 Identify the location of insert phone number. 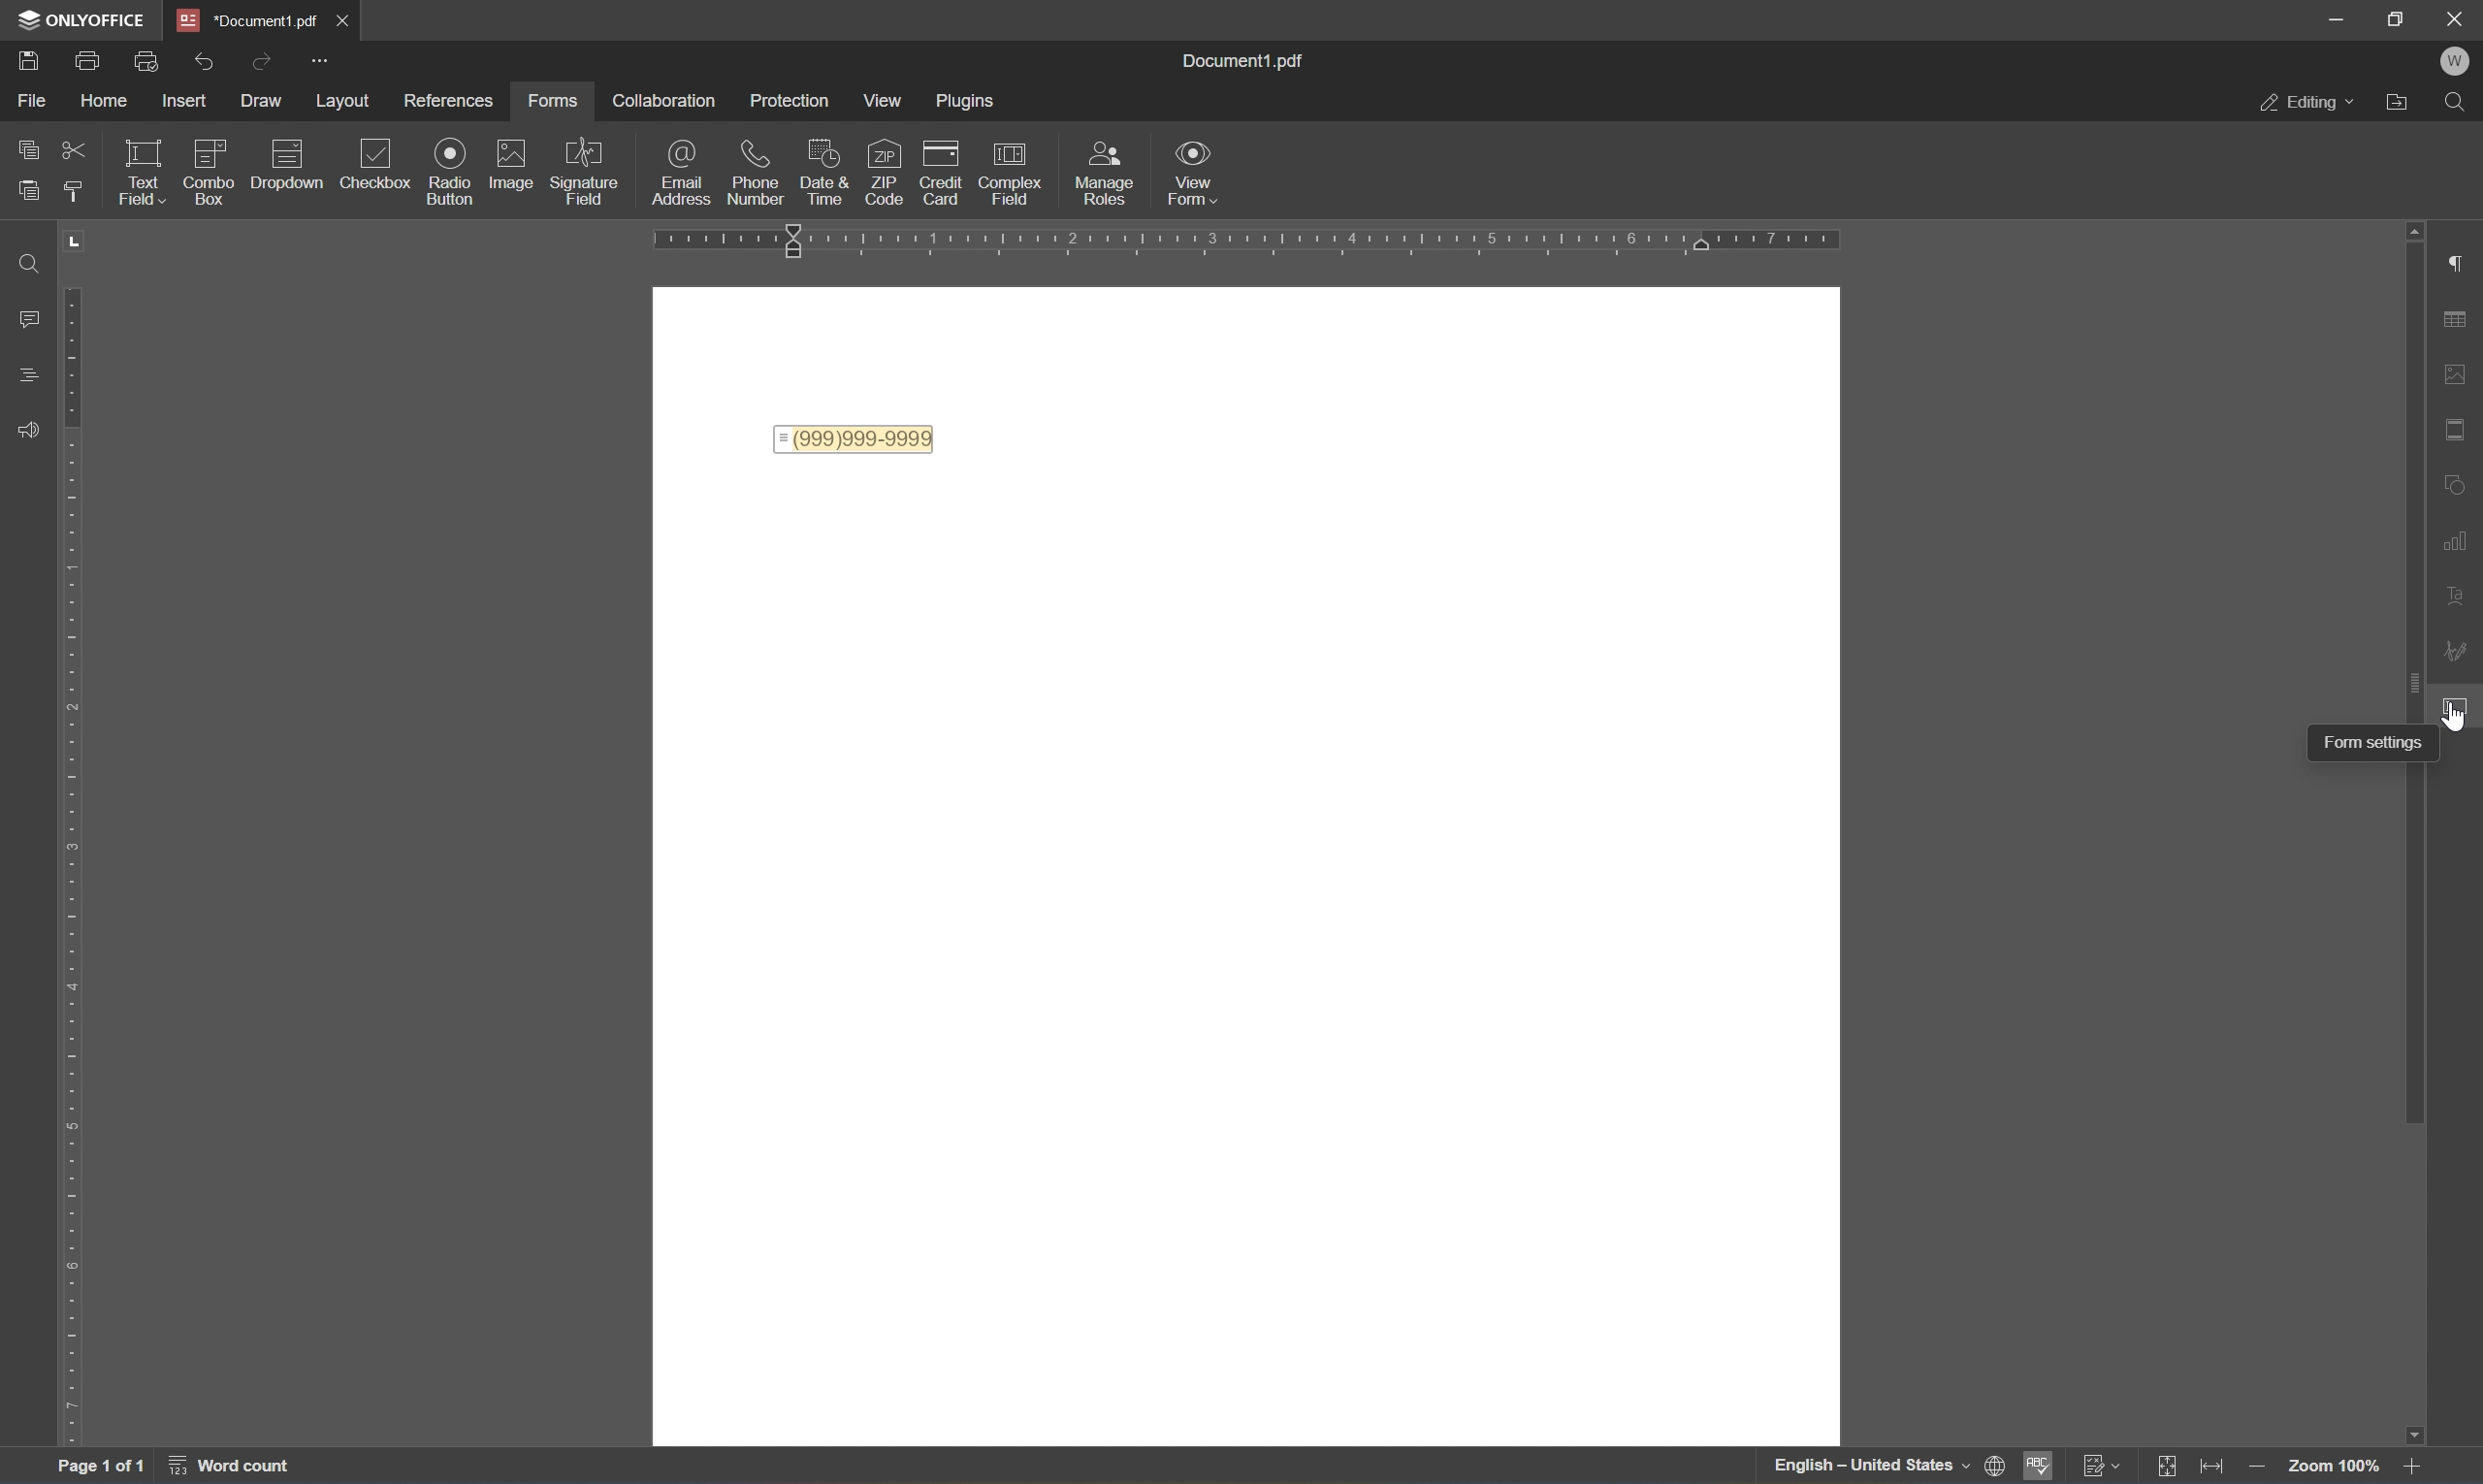
(879, 202).